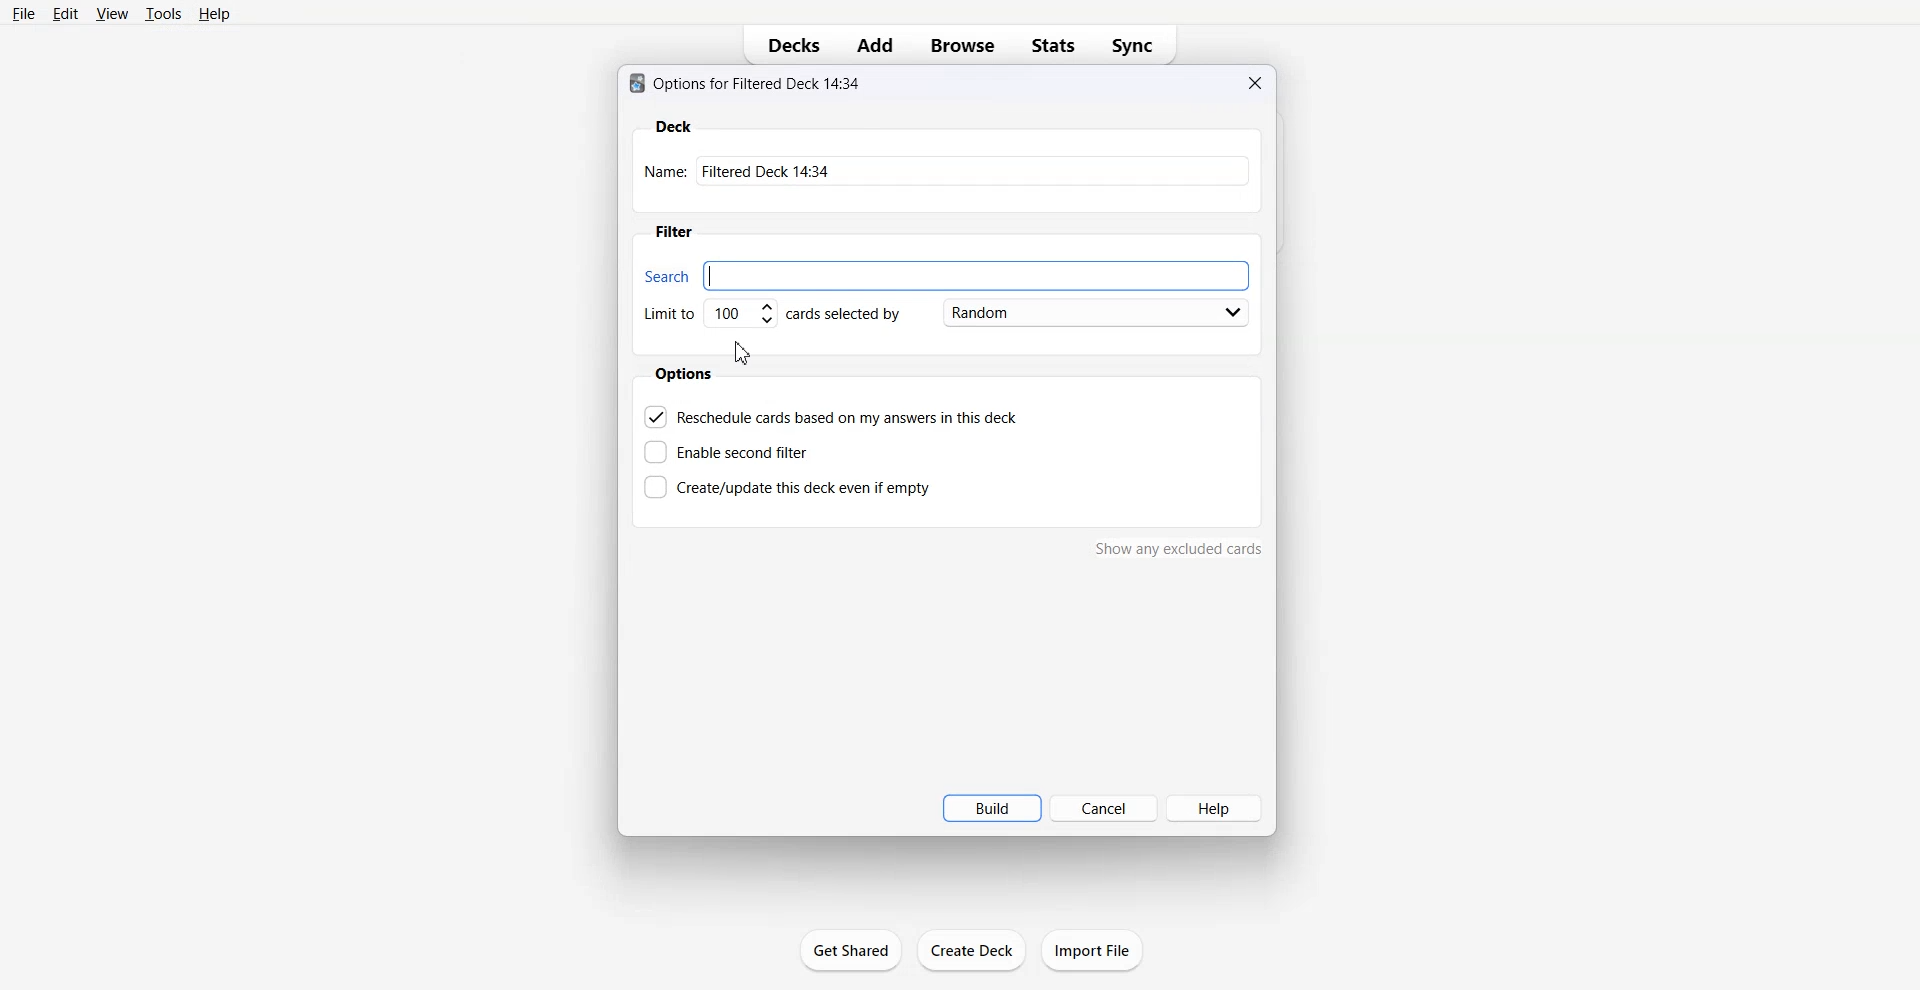 The image size is (1920, 990). I want to click on Stats, so click(1051, 46).